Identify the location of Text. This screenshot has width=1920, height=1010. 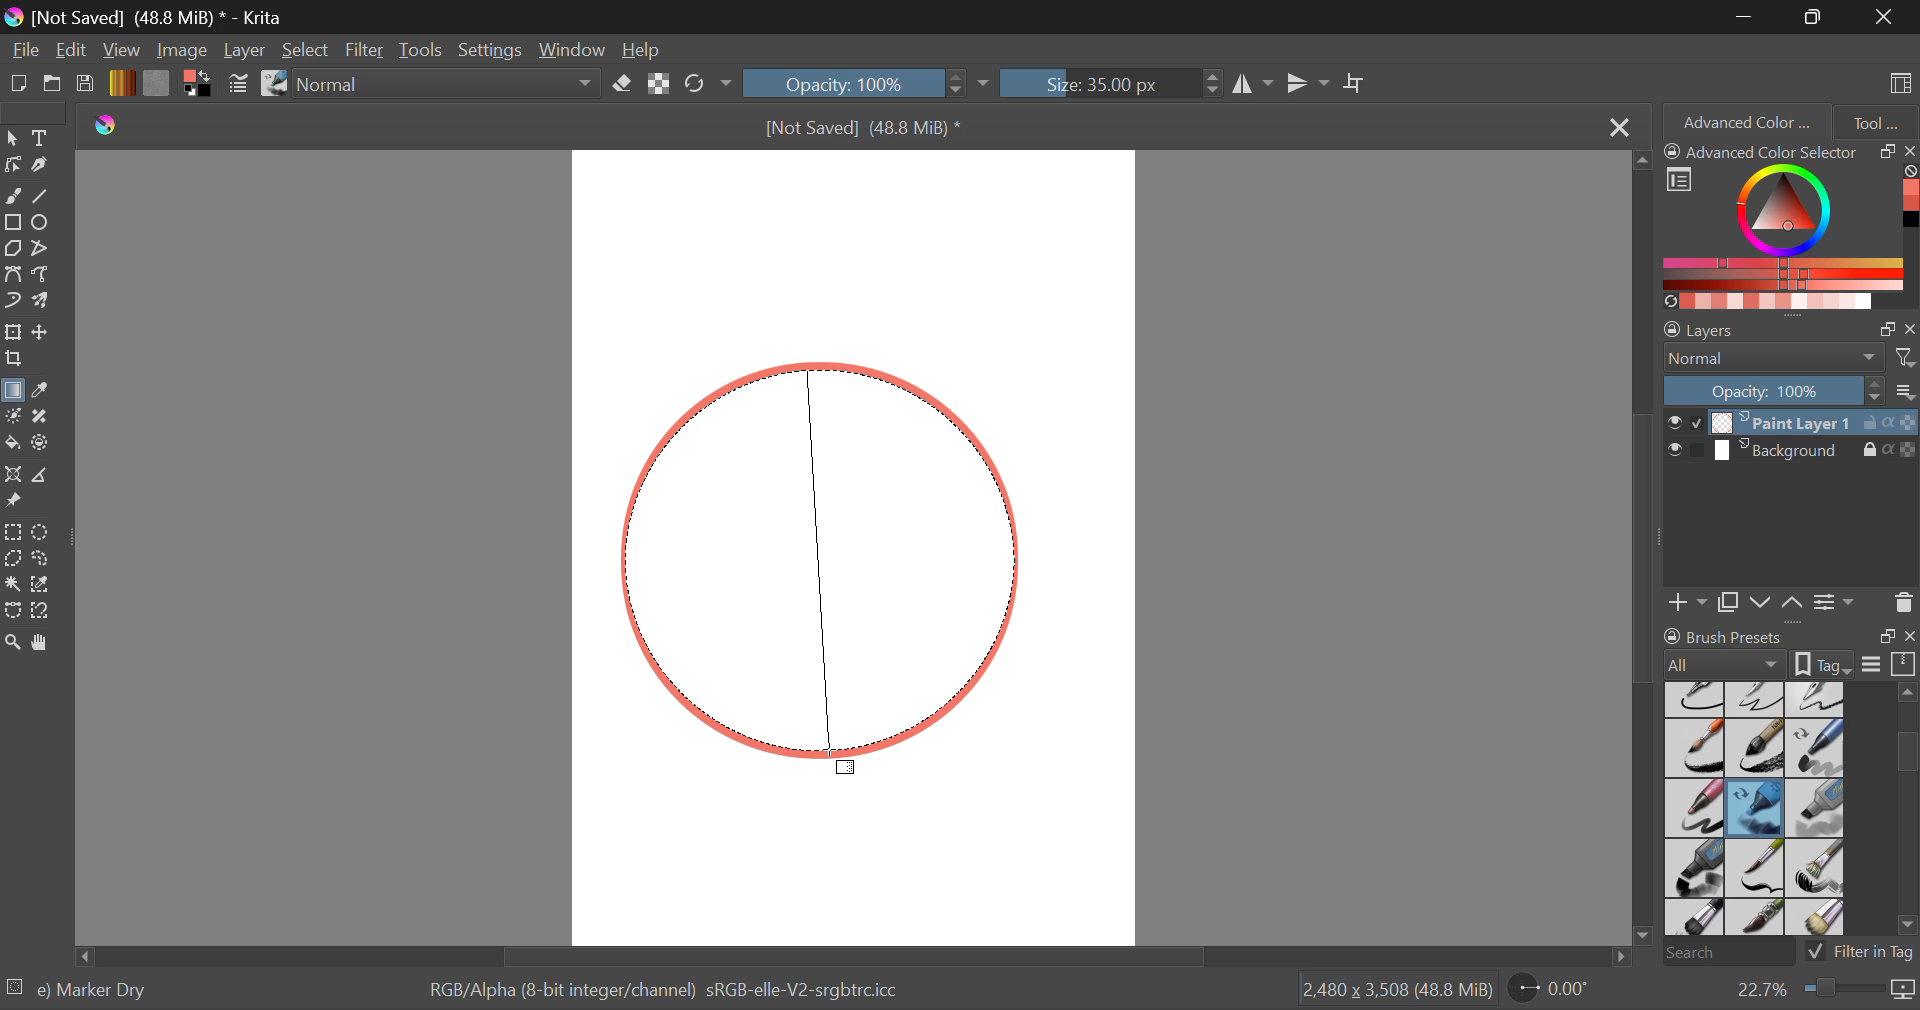
(43, 137).